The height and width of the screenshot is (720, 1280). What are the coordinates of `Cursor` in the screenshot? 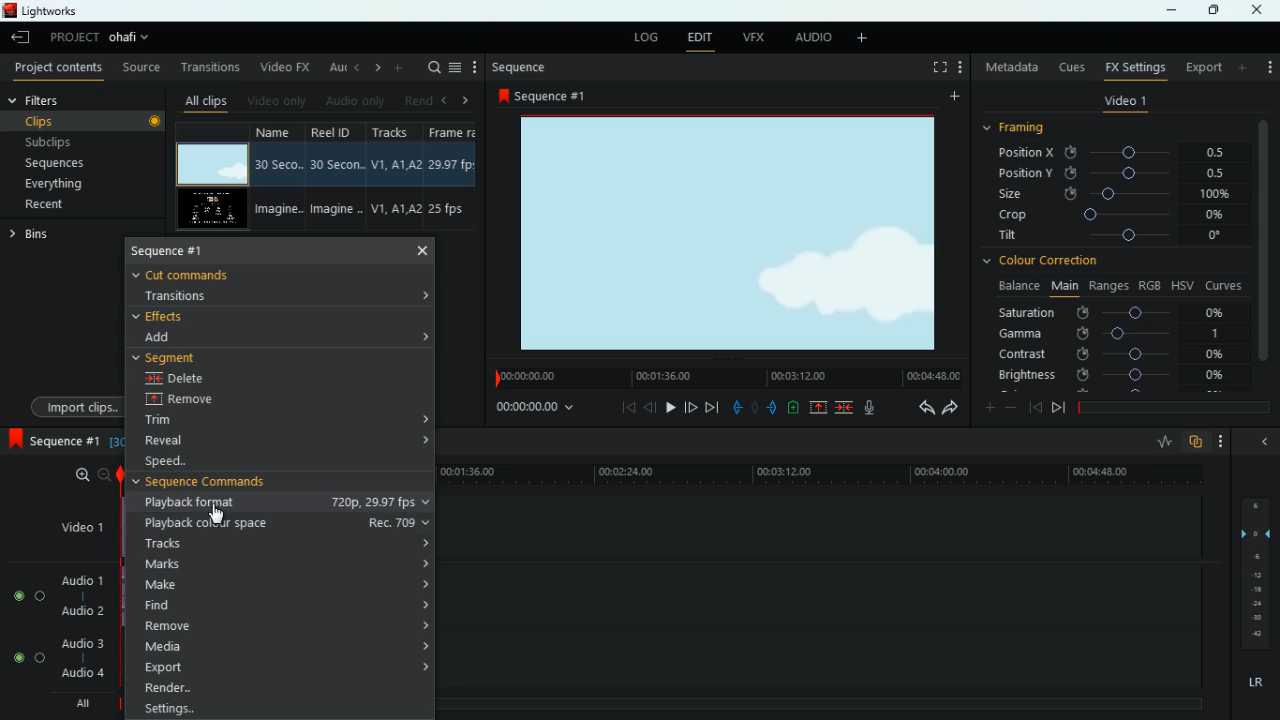 It's located at (216, 514).